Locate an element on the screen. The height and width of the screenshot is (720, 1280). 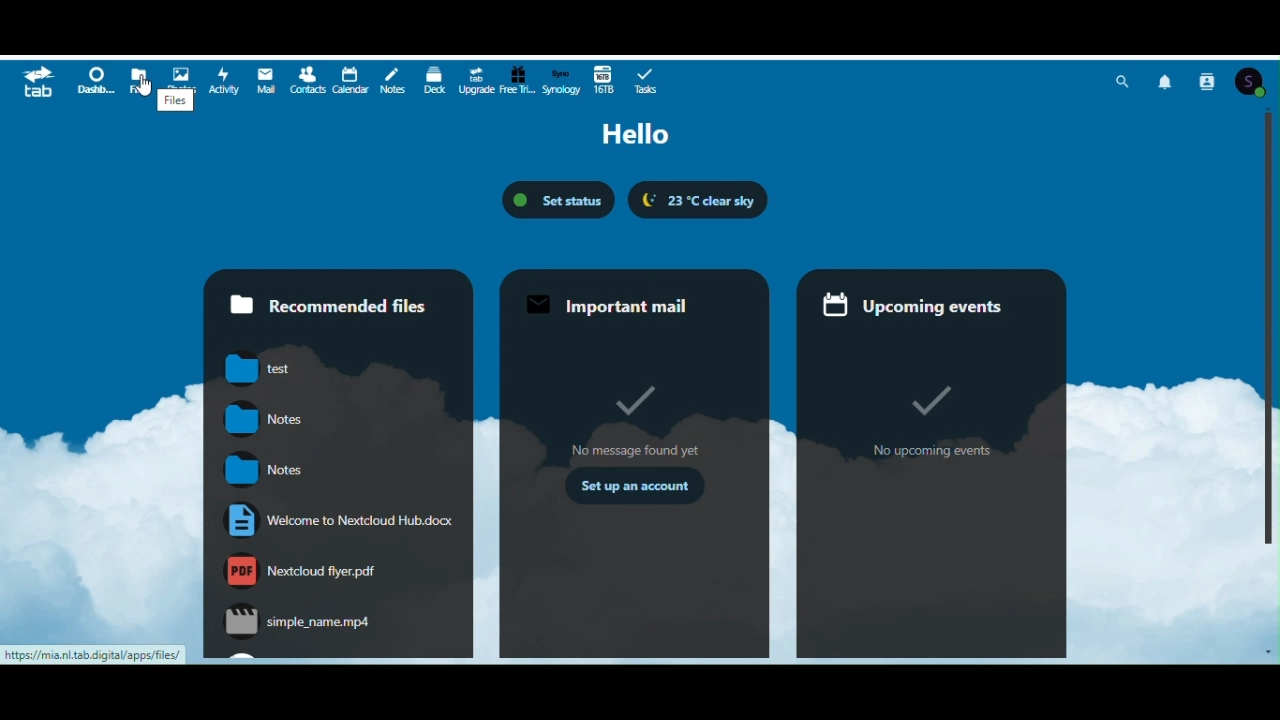
nextcloudflyer.pdf is located at coordinates (301, 568).